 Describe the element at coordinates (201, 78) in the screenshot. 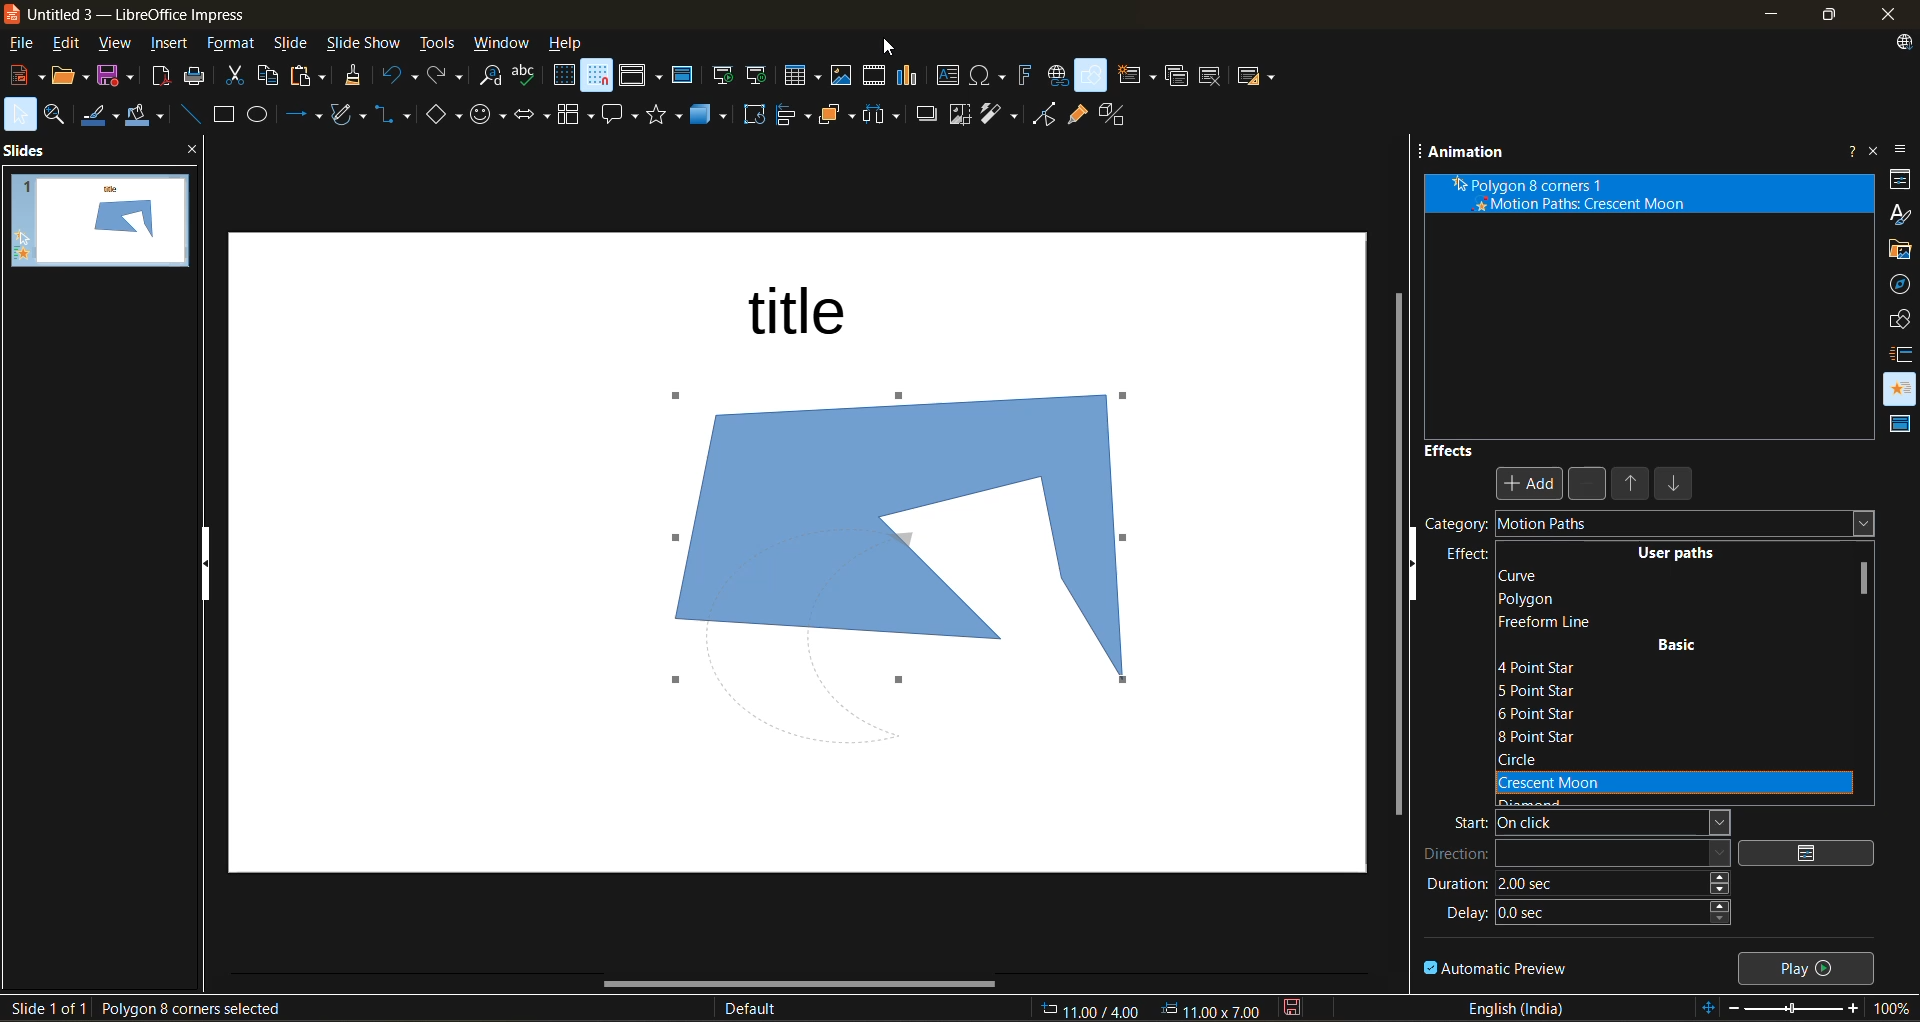

I see `print` at that location.